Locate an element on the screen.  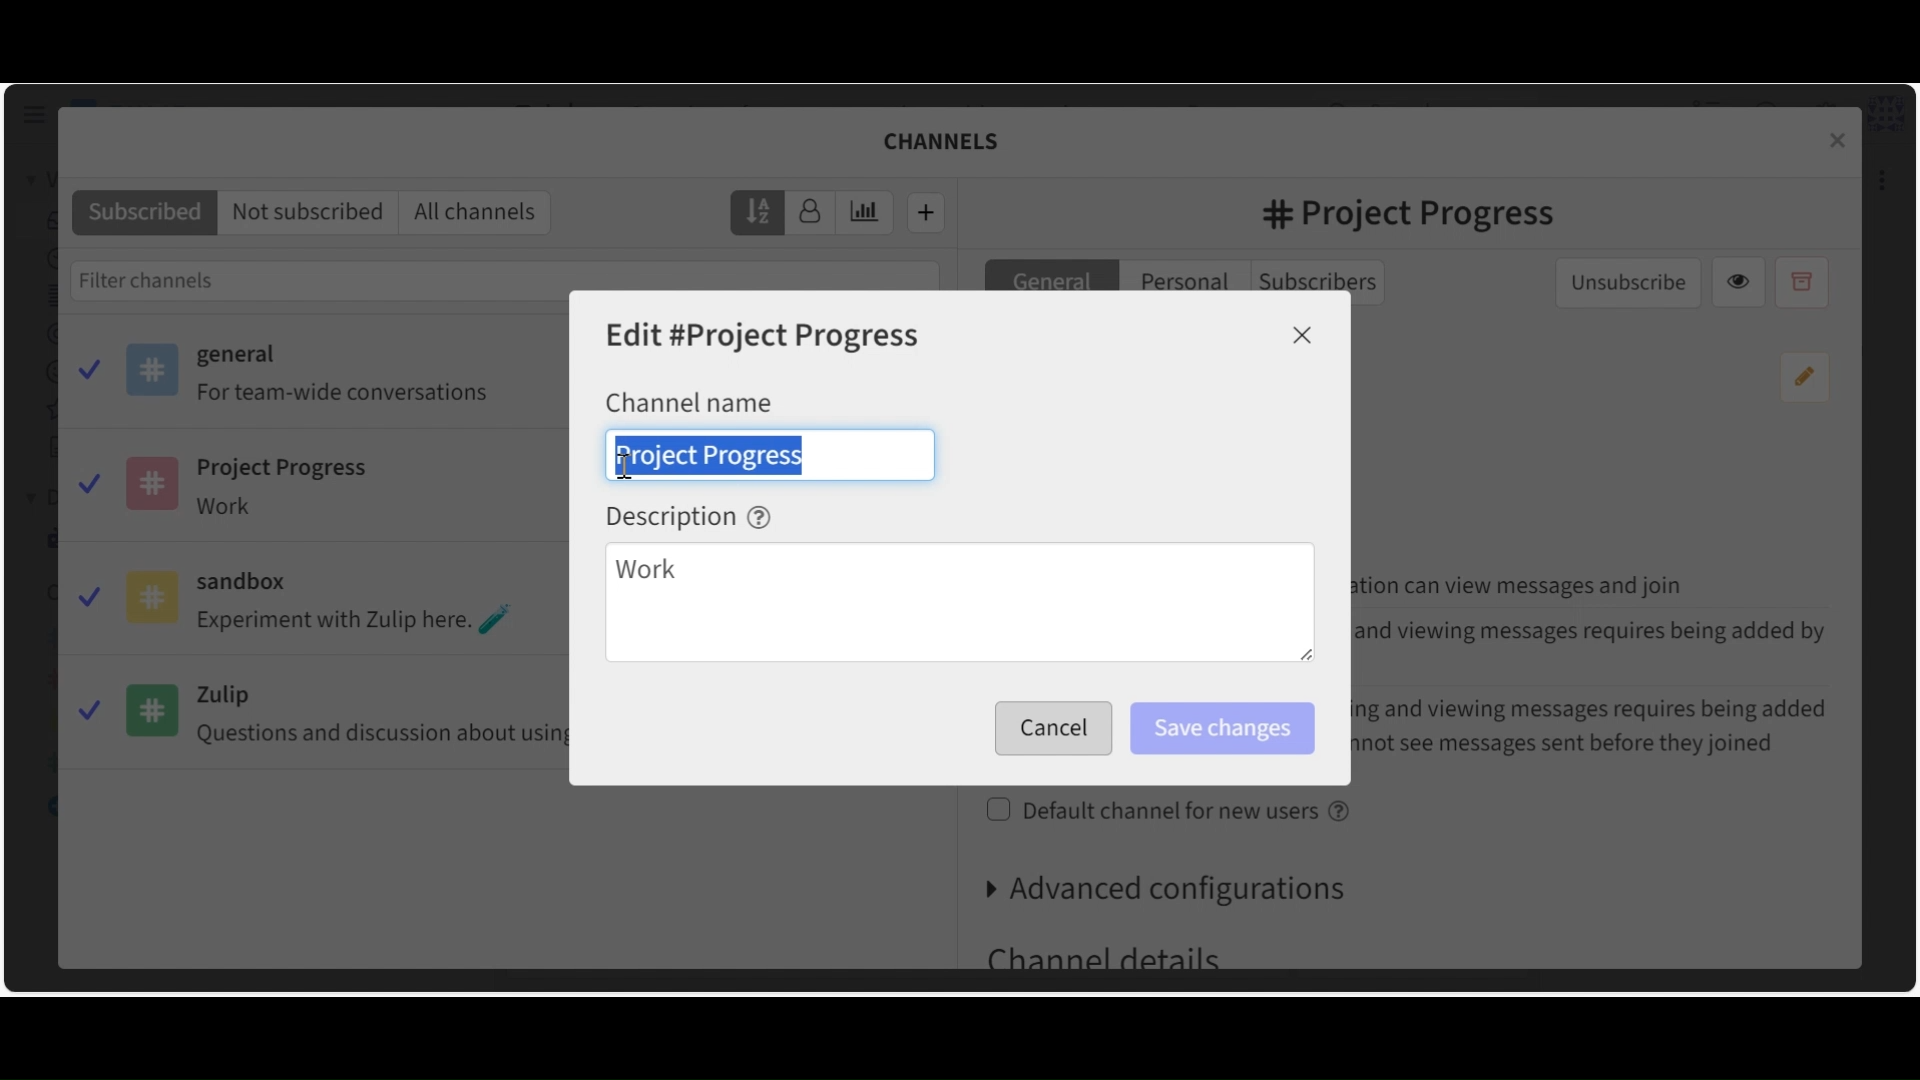
cursor is located at coordinates (629, 468).